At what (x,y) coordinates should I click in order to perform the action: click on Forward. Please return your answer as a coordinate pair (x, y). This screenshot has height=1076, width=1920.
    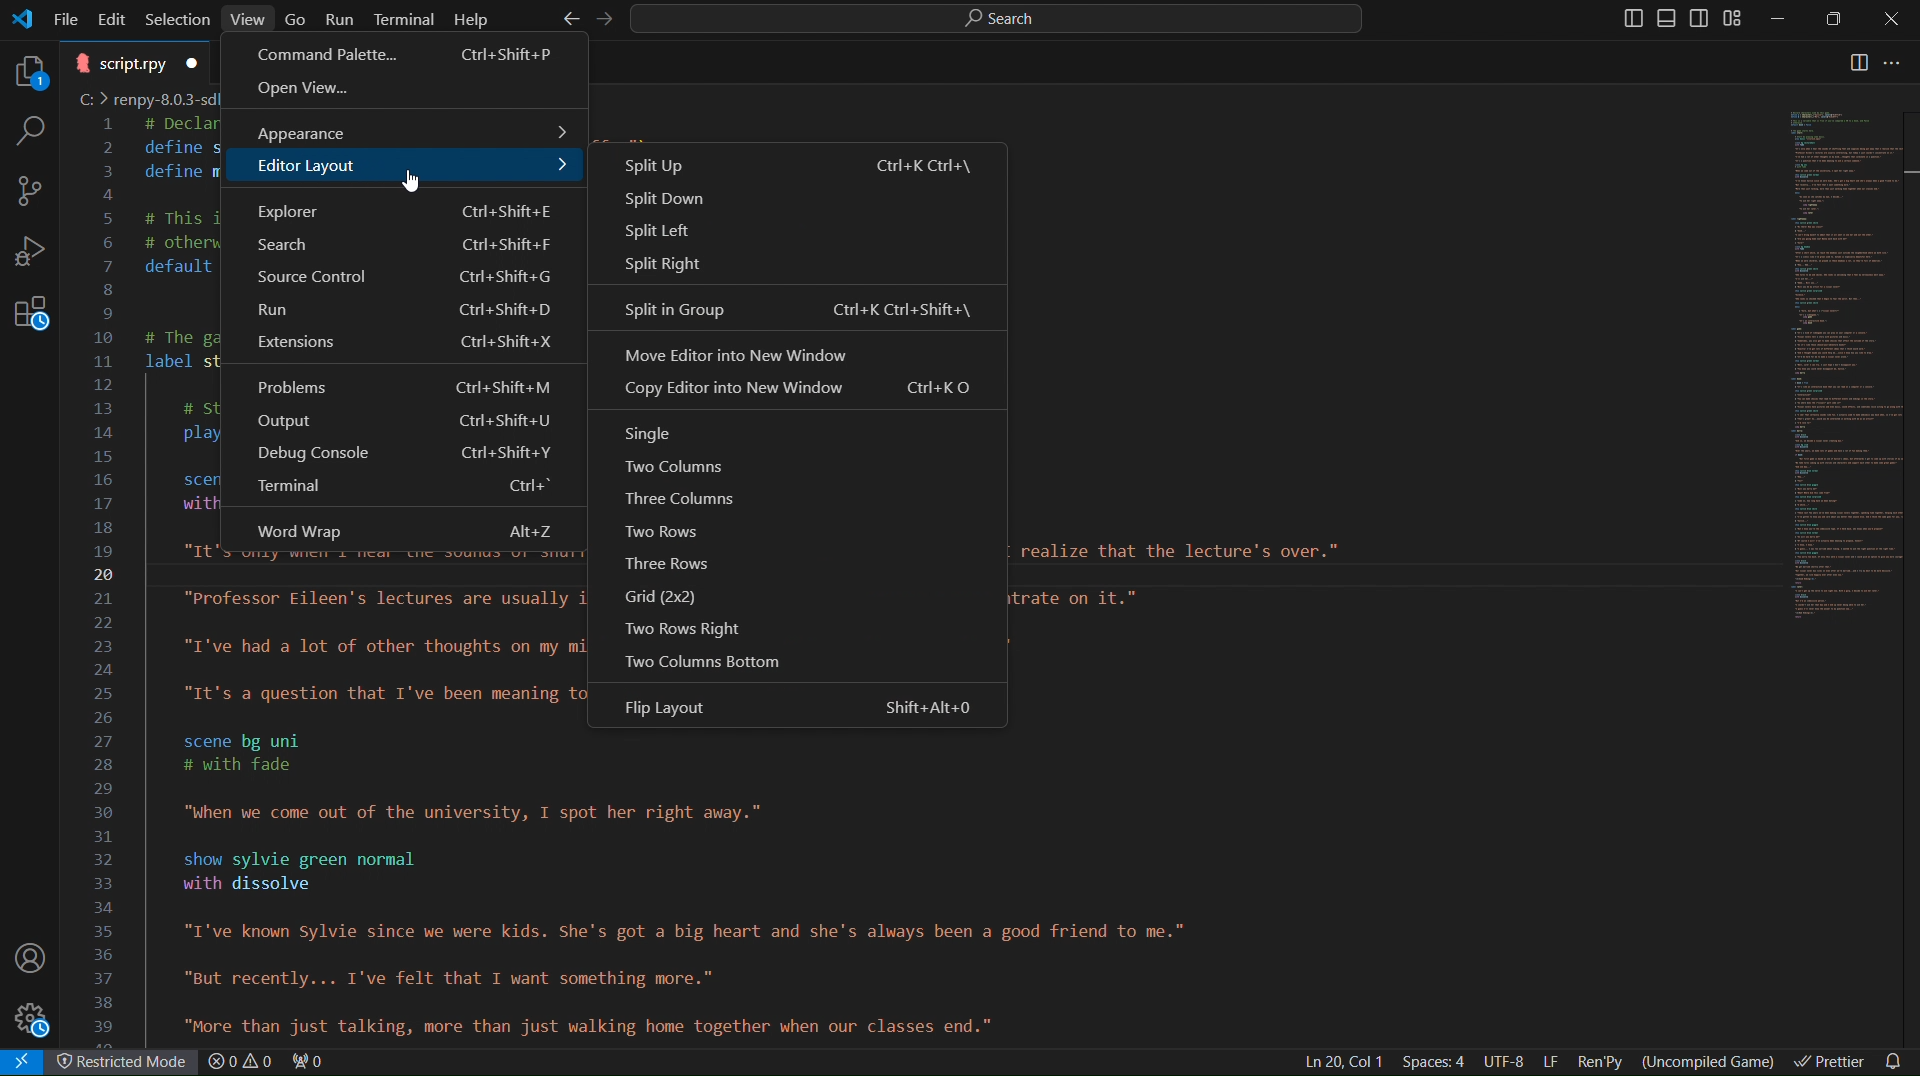
    Looking at the image, I should click on (599, 19).